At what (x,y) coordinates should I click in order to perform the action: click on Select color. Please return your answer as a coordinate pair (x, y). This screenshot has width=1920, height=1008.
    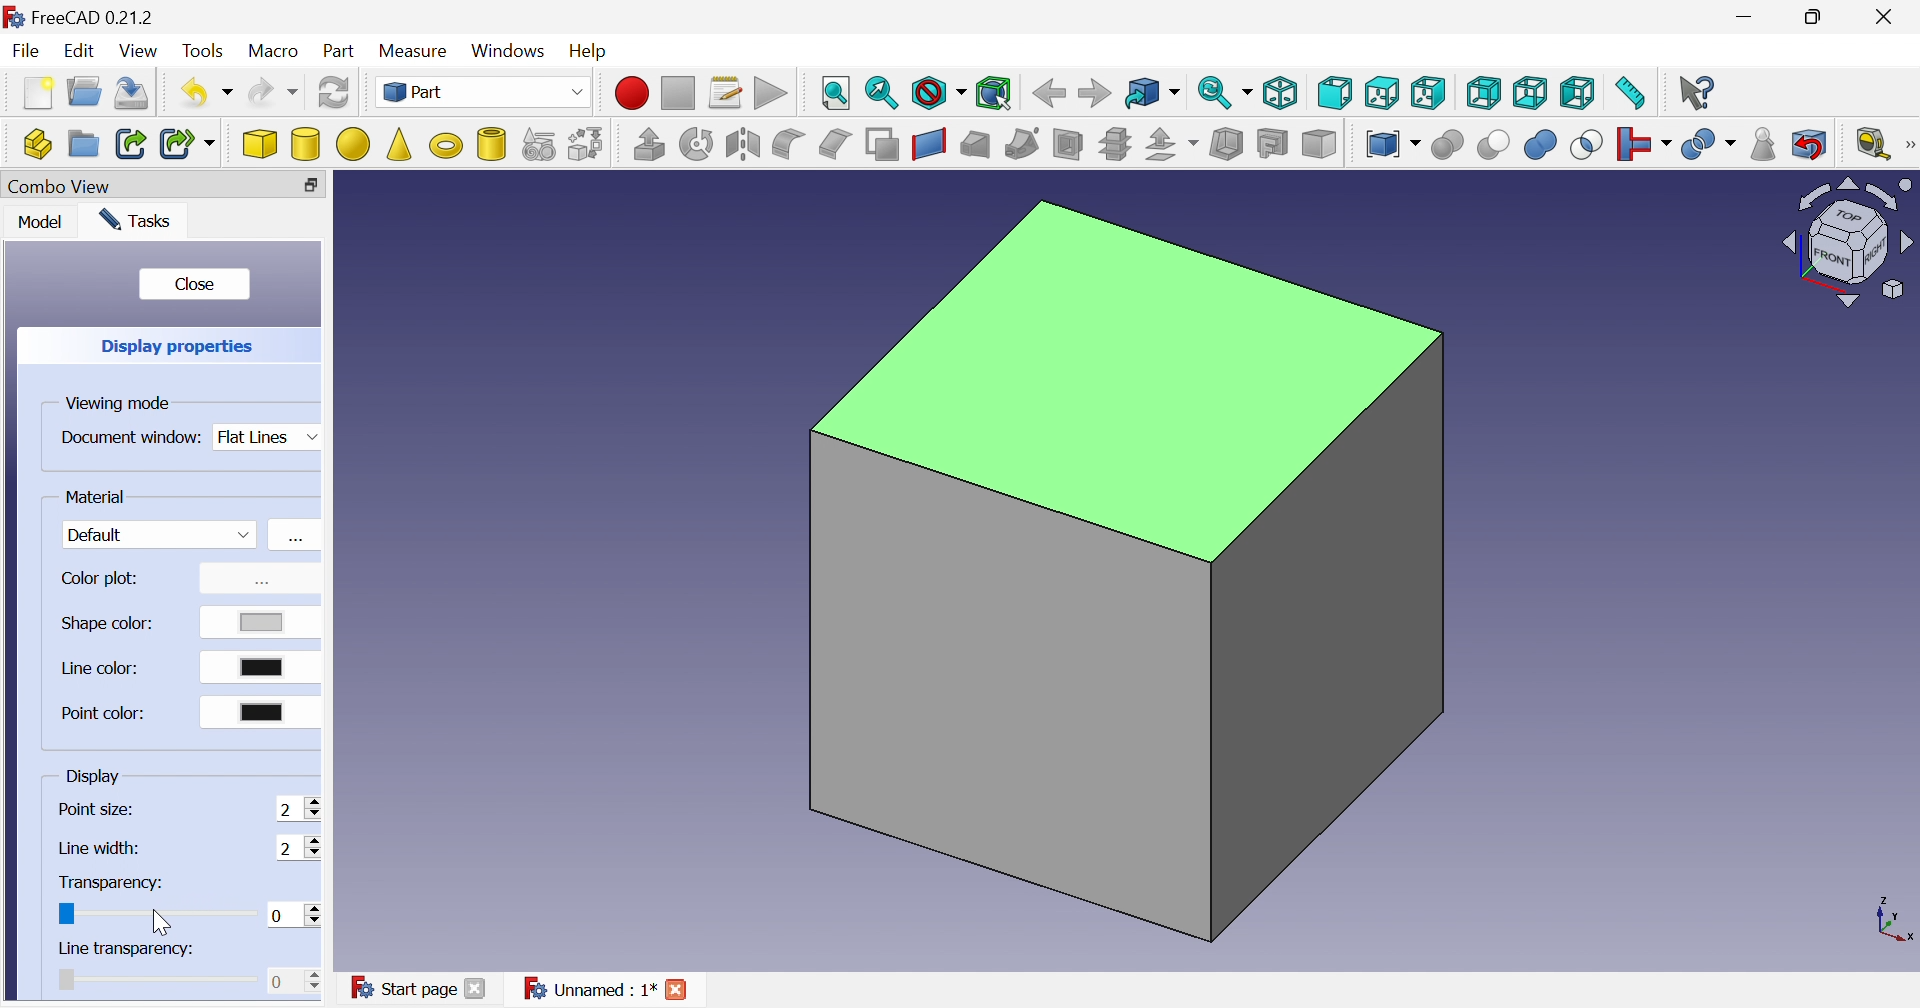
    Looking at the image, I should click on (261, 667).